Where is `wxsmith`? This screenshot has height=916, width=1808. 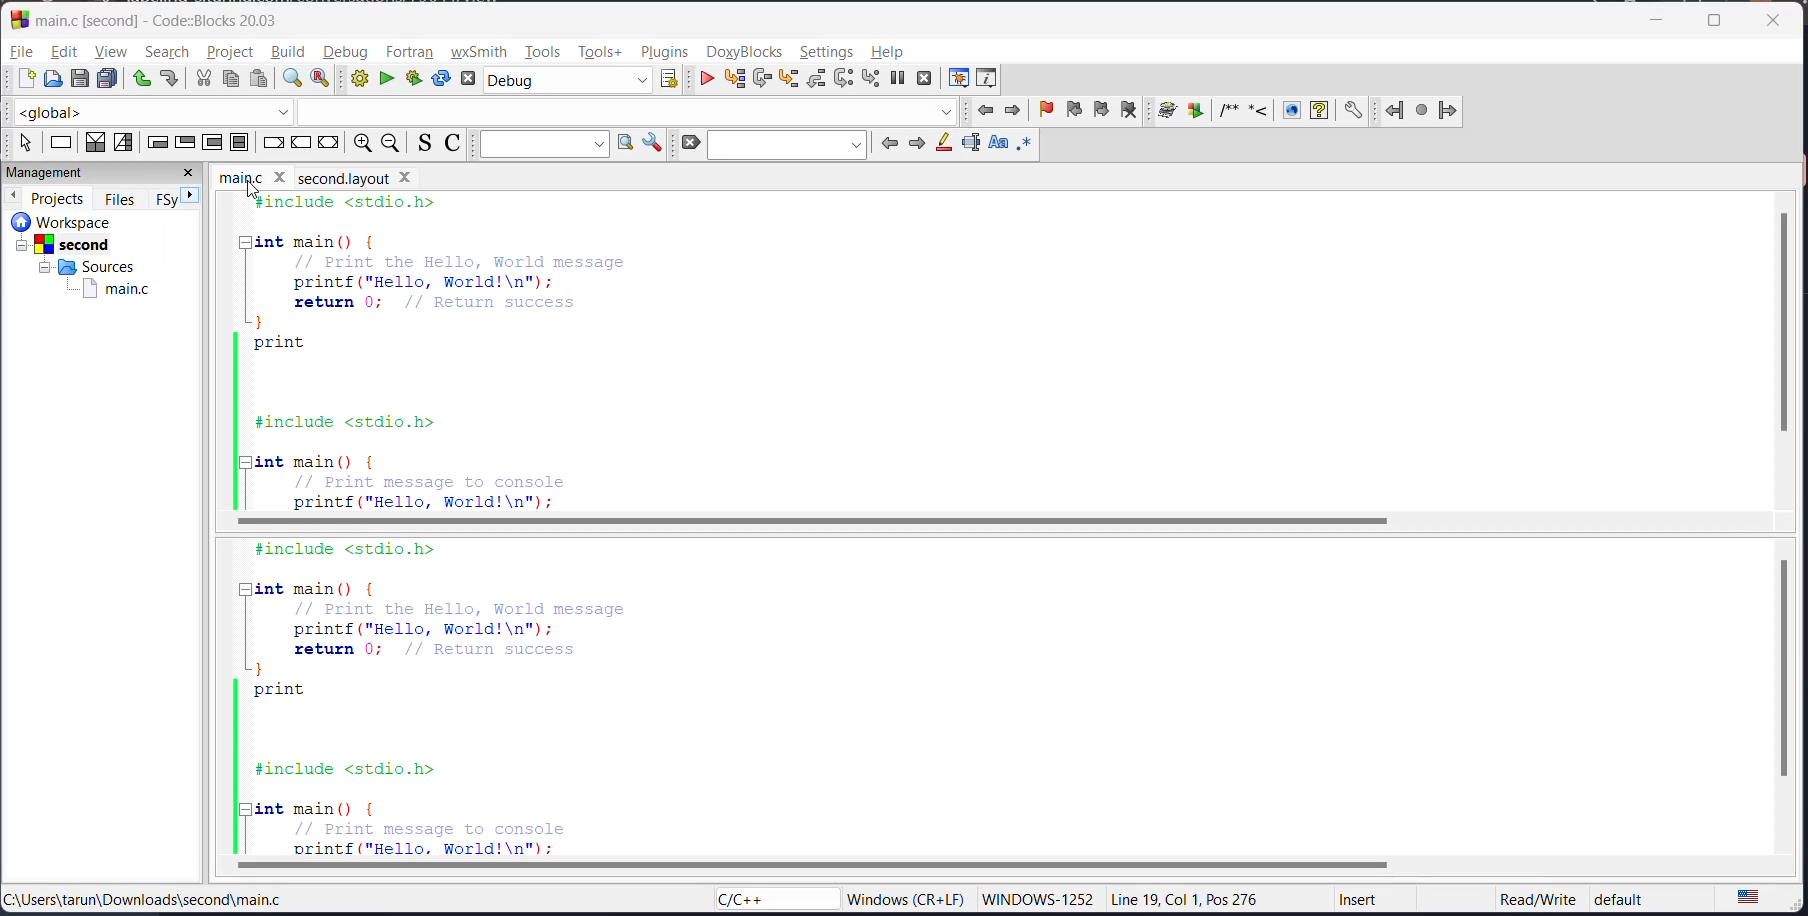
wxsmith is located at coordinates (478, 52).